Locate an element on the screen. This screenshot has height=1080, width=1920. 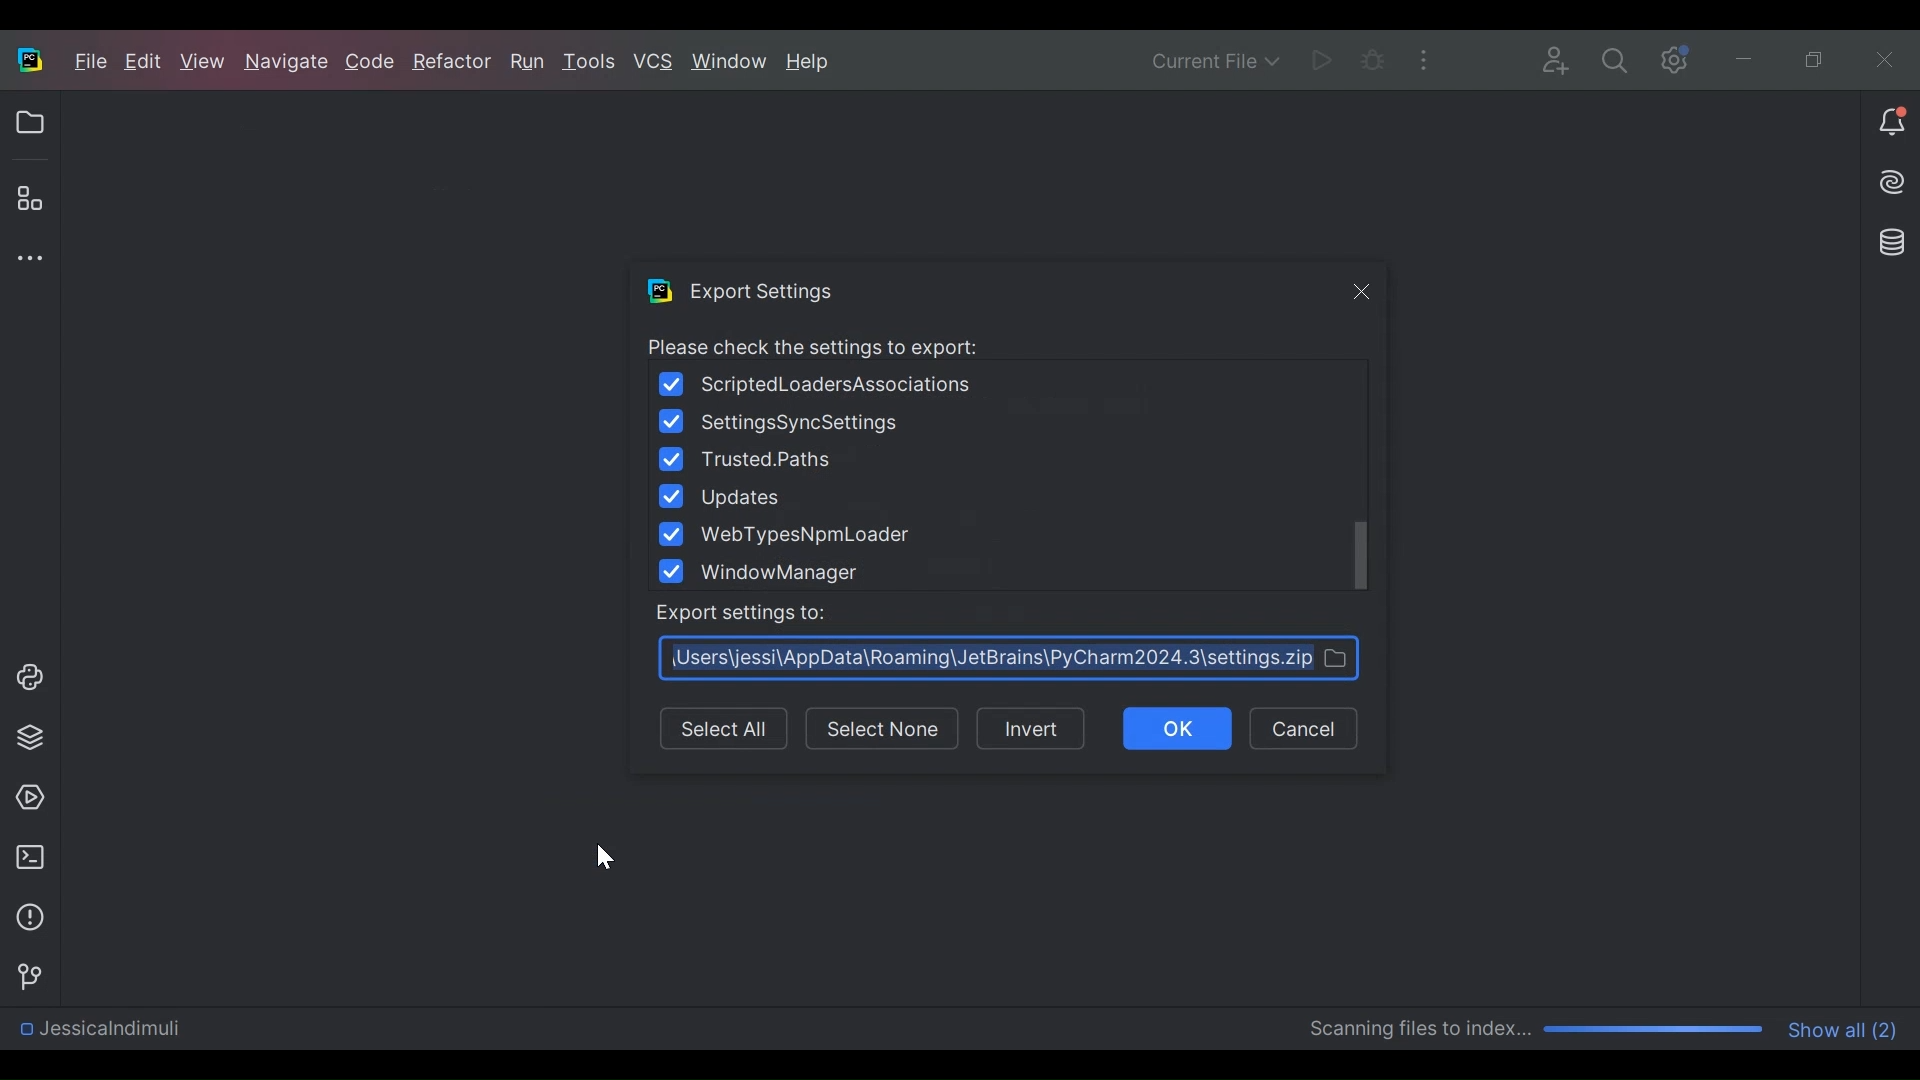
Services is located at coordinates (24, 798).